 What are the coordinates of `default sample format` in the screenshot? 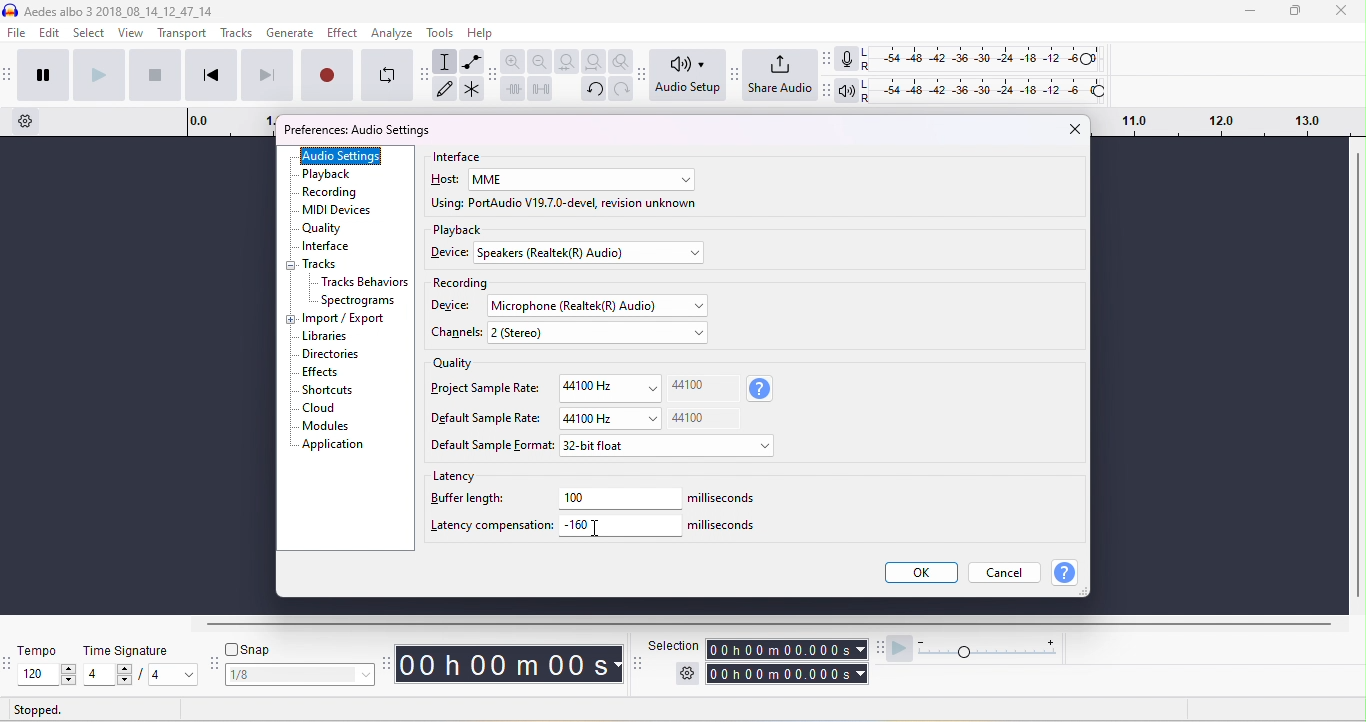 It's located at (492, 446).